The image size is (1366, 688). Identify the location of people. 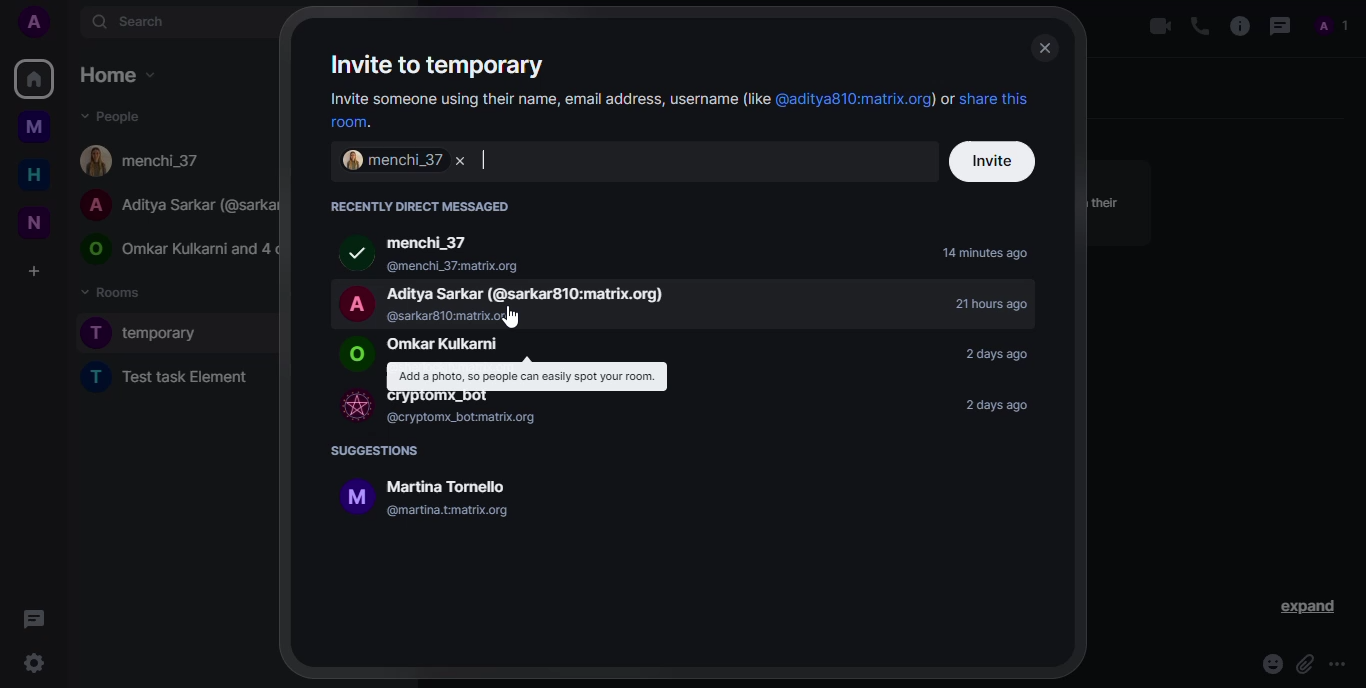
(145, 160).